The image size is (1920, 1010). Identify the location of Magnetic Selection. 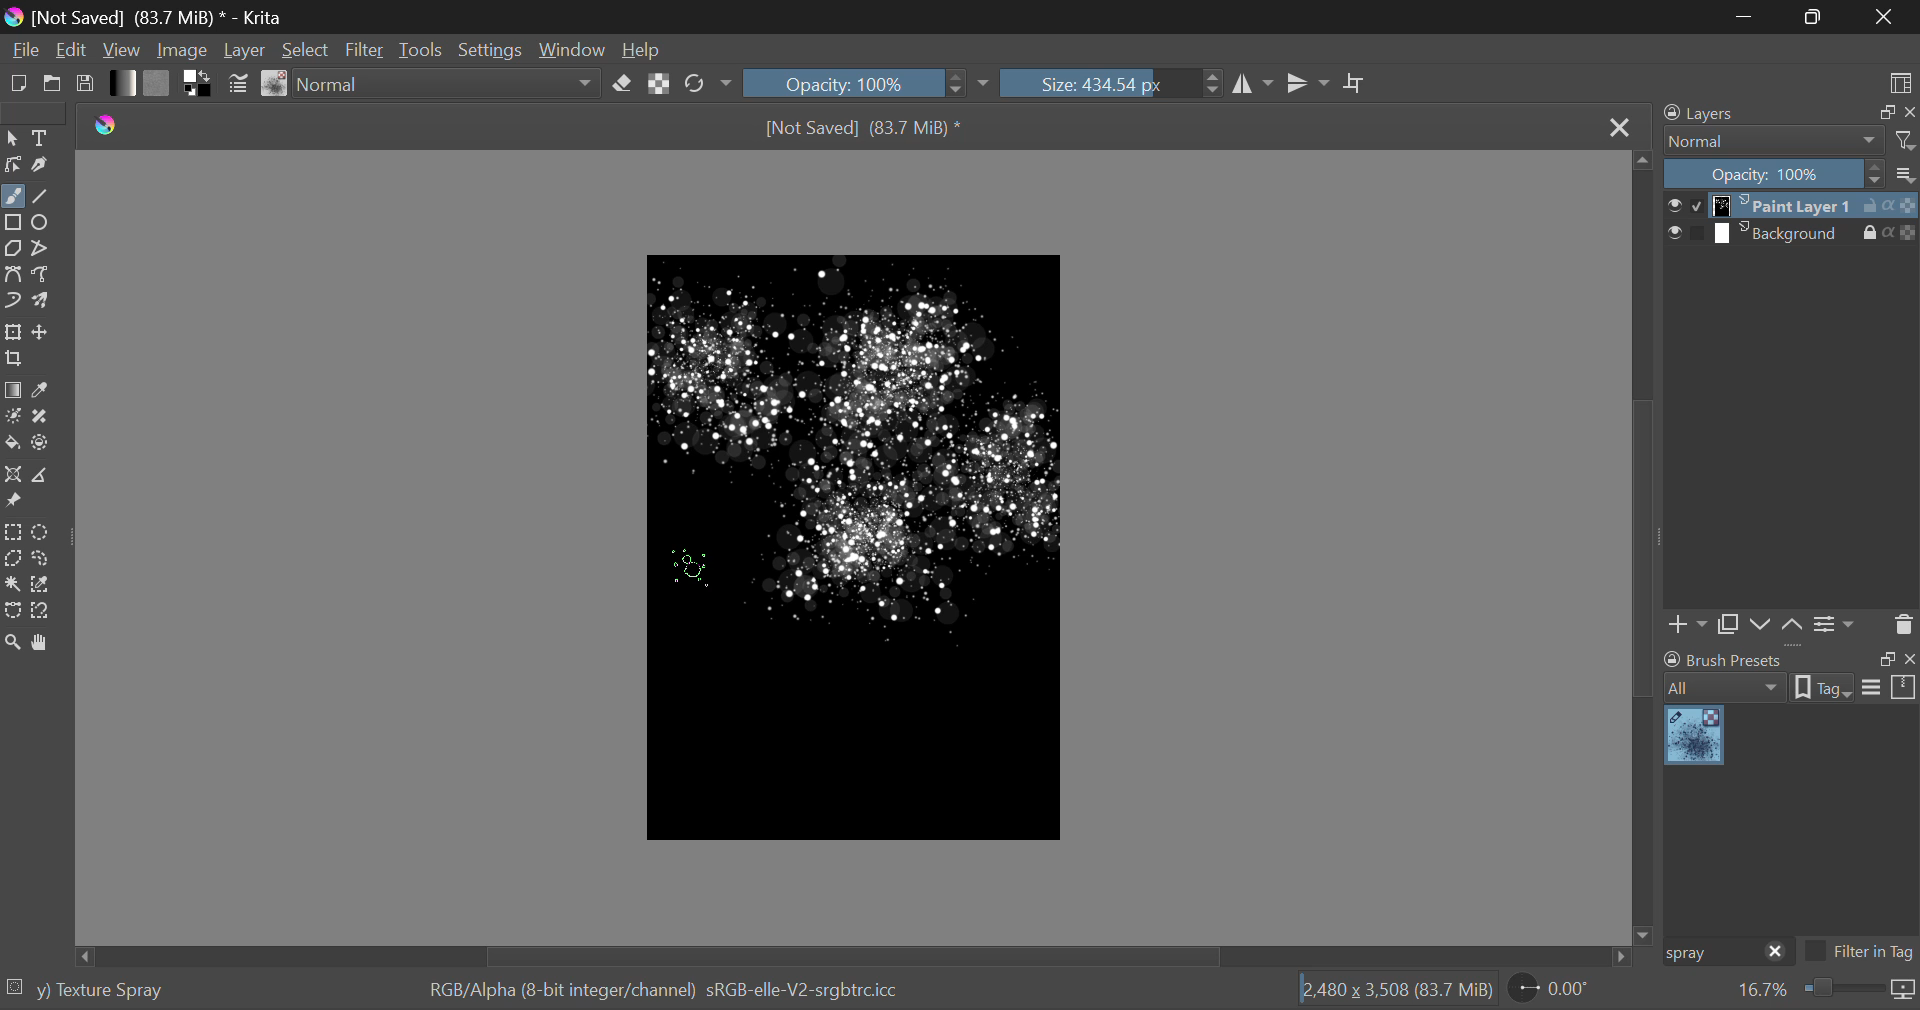
(47, 612).